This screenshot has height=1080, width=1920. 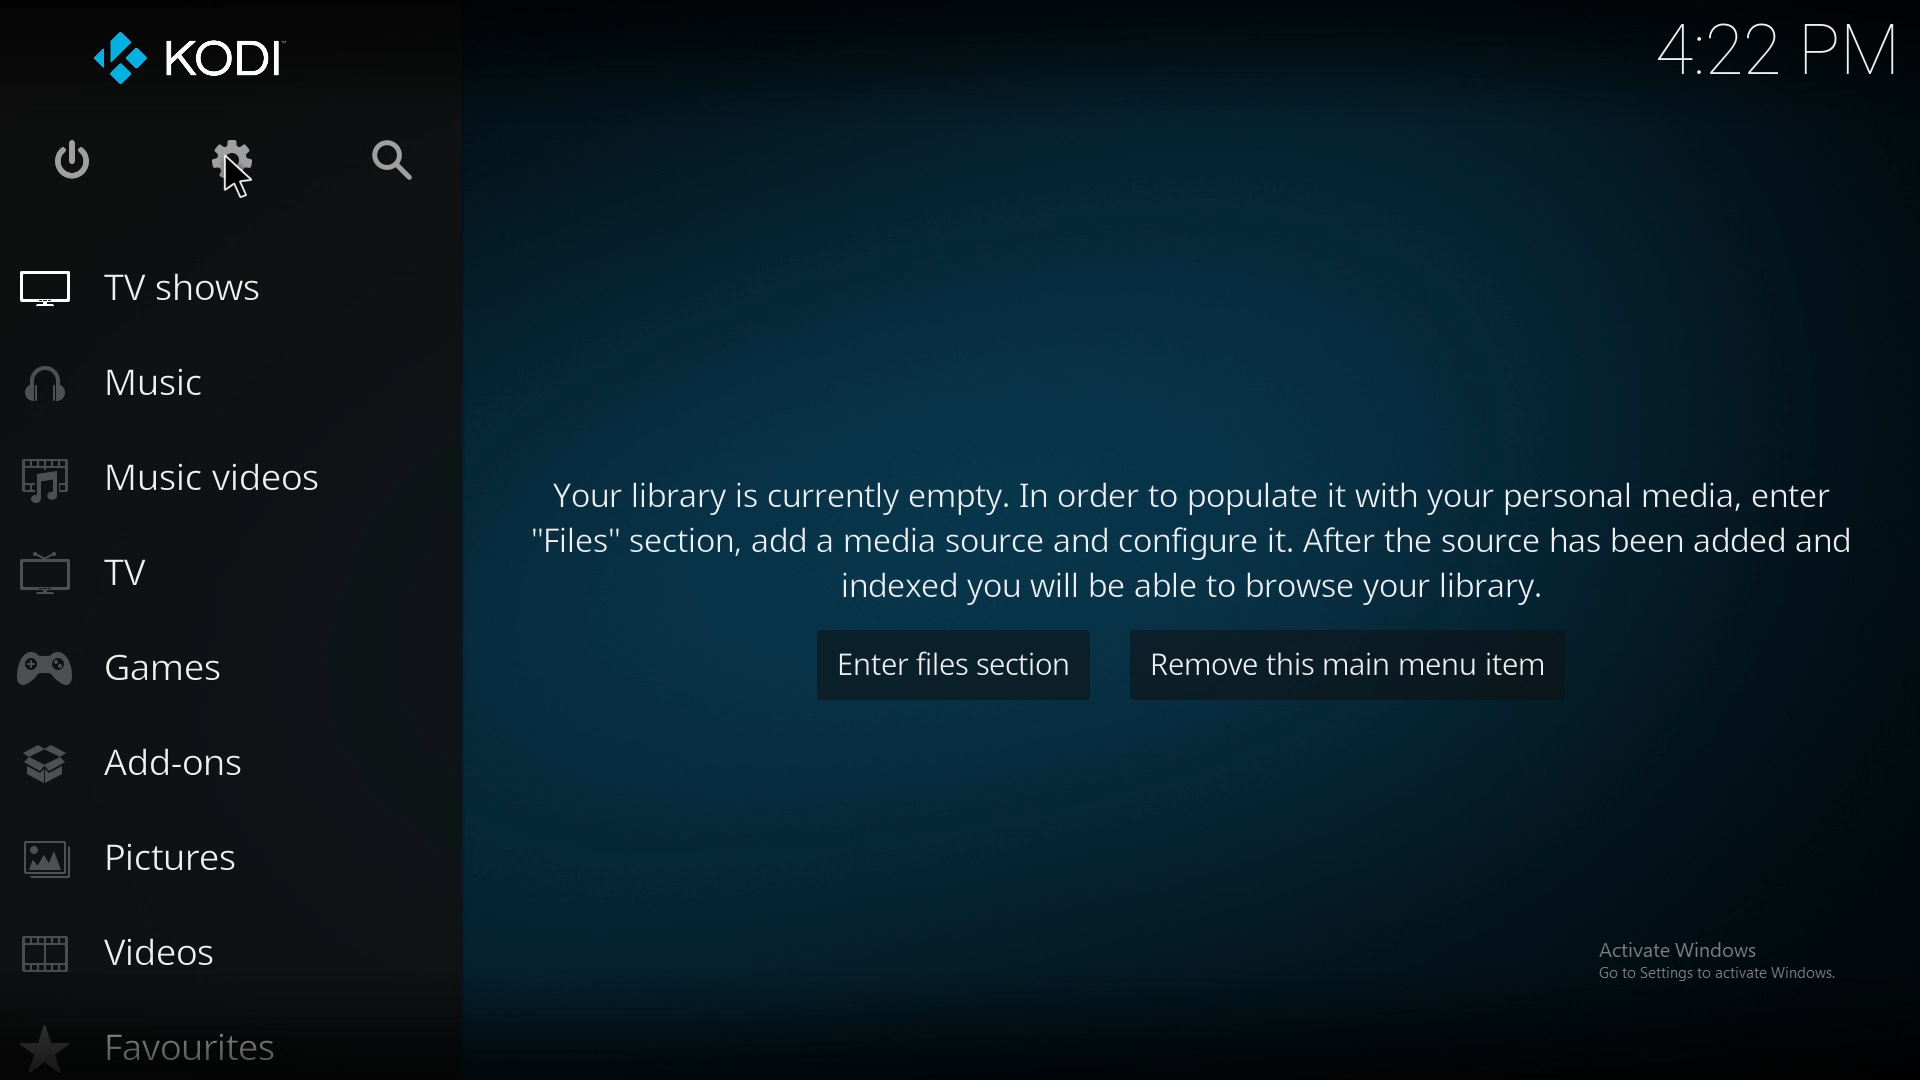 I want to click on search, so click(x=388, y=164).